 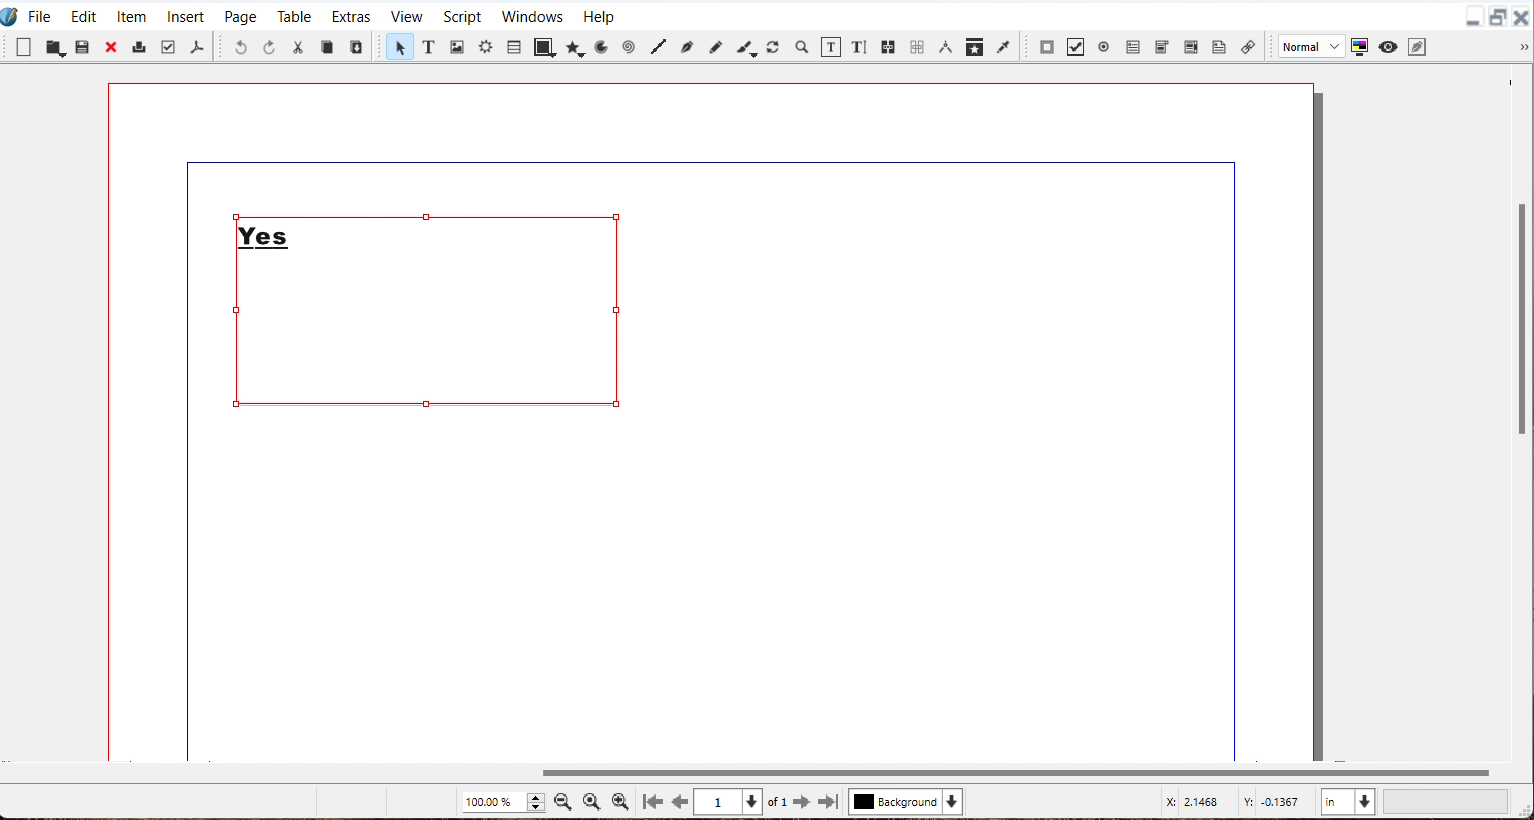 I want to click on Zoom to 100%, so click(x=591, y=800).